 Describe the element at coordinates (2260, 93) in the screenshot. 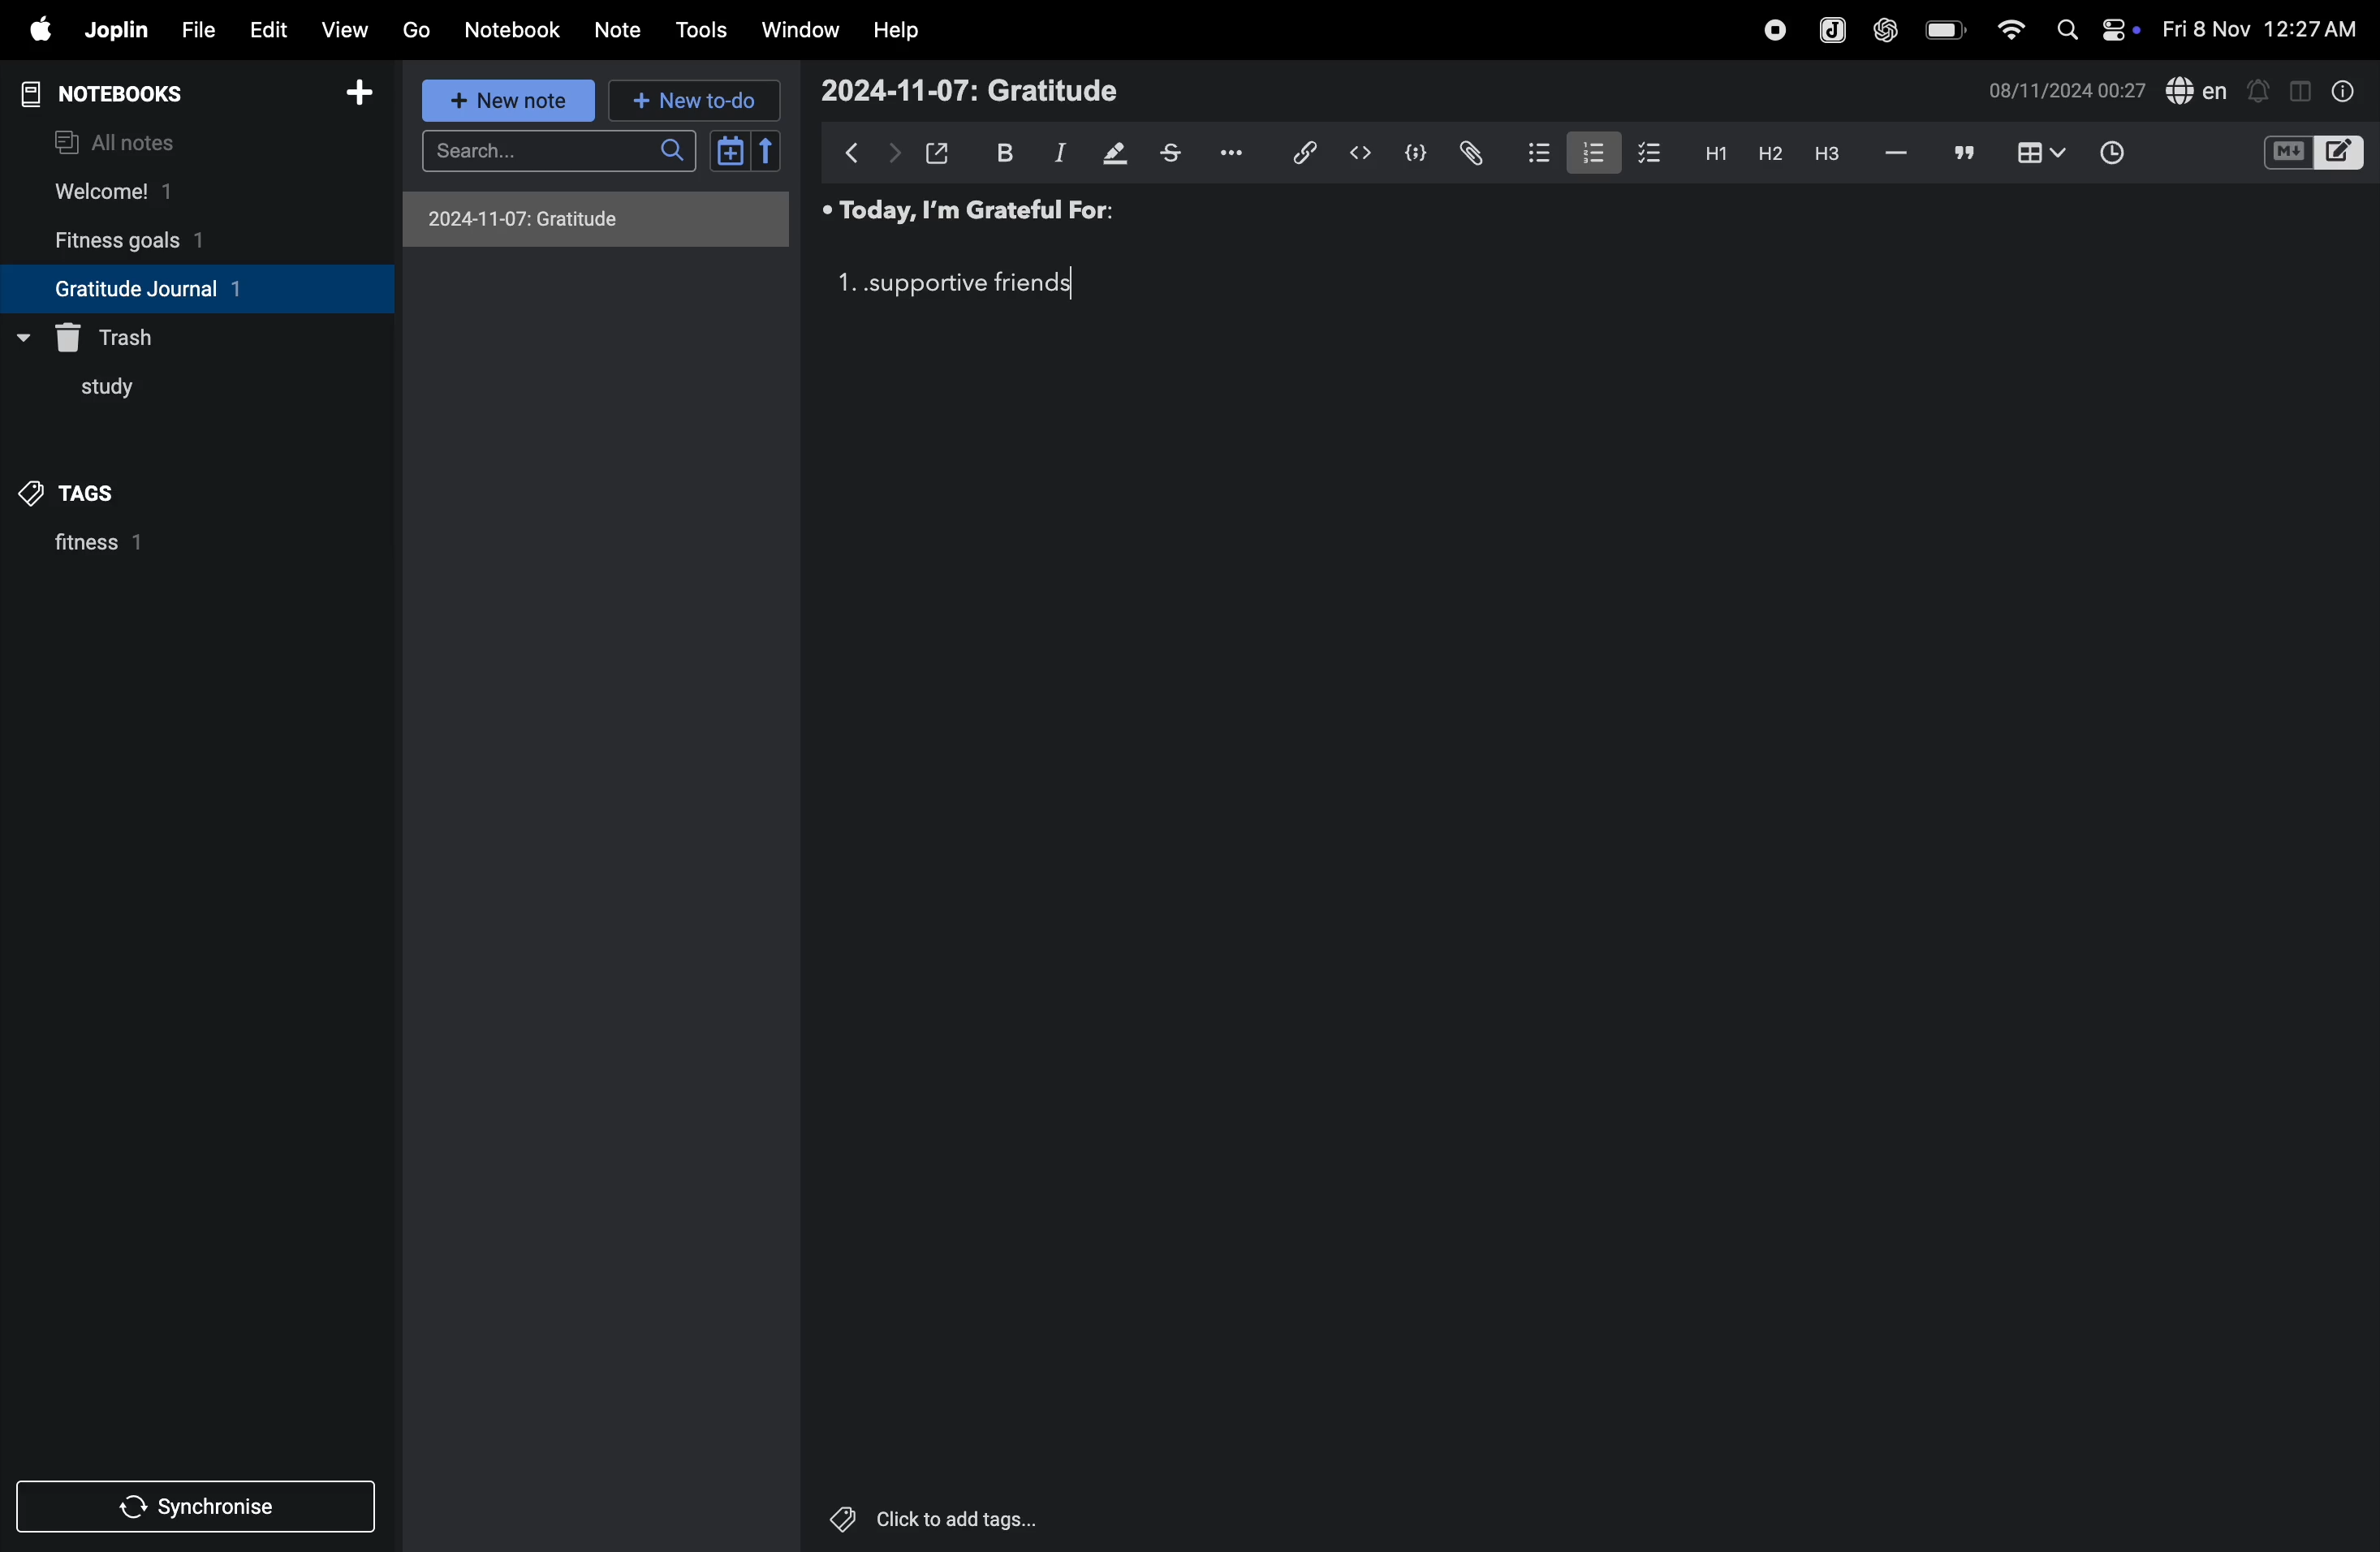

I see `create alert` at that location.